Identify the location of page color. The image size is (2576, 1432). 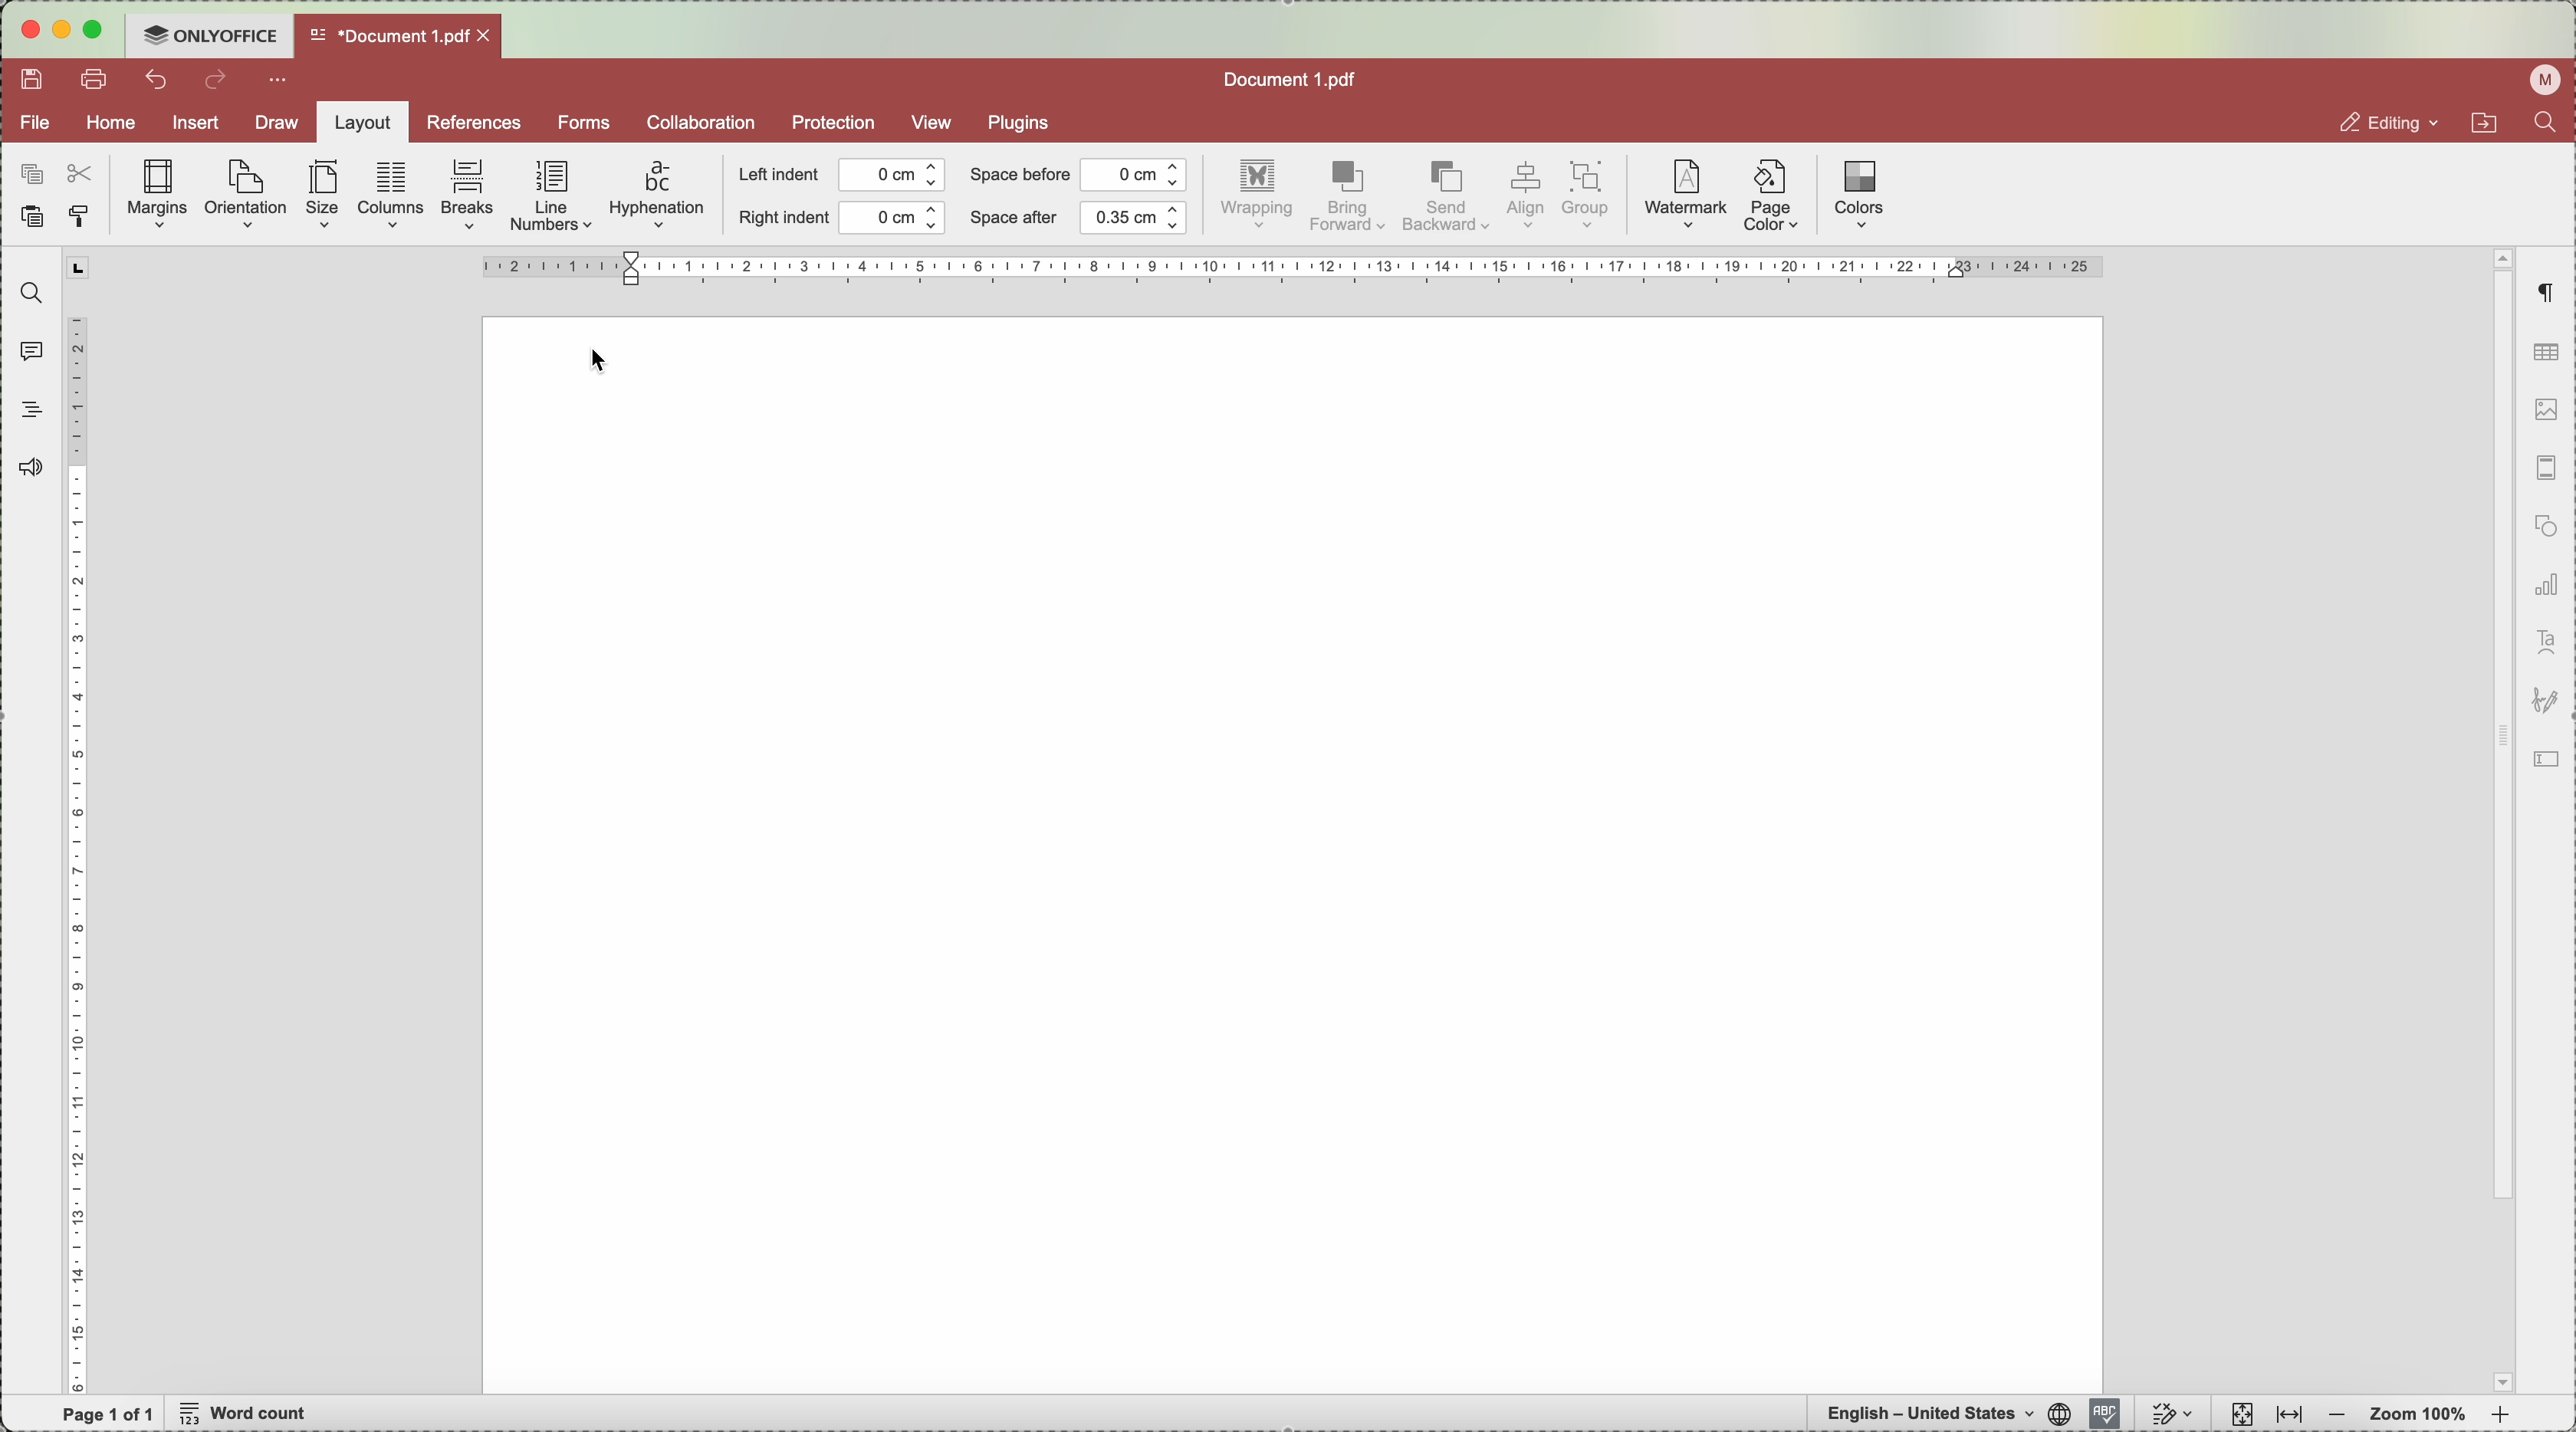
(1772, 200).